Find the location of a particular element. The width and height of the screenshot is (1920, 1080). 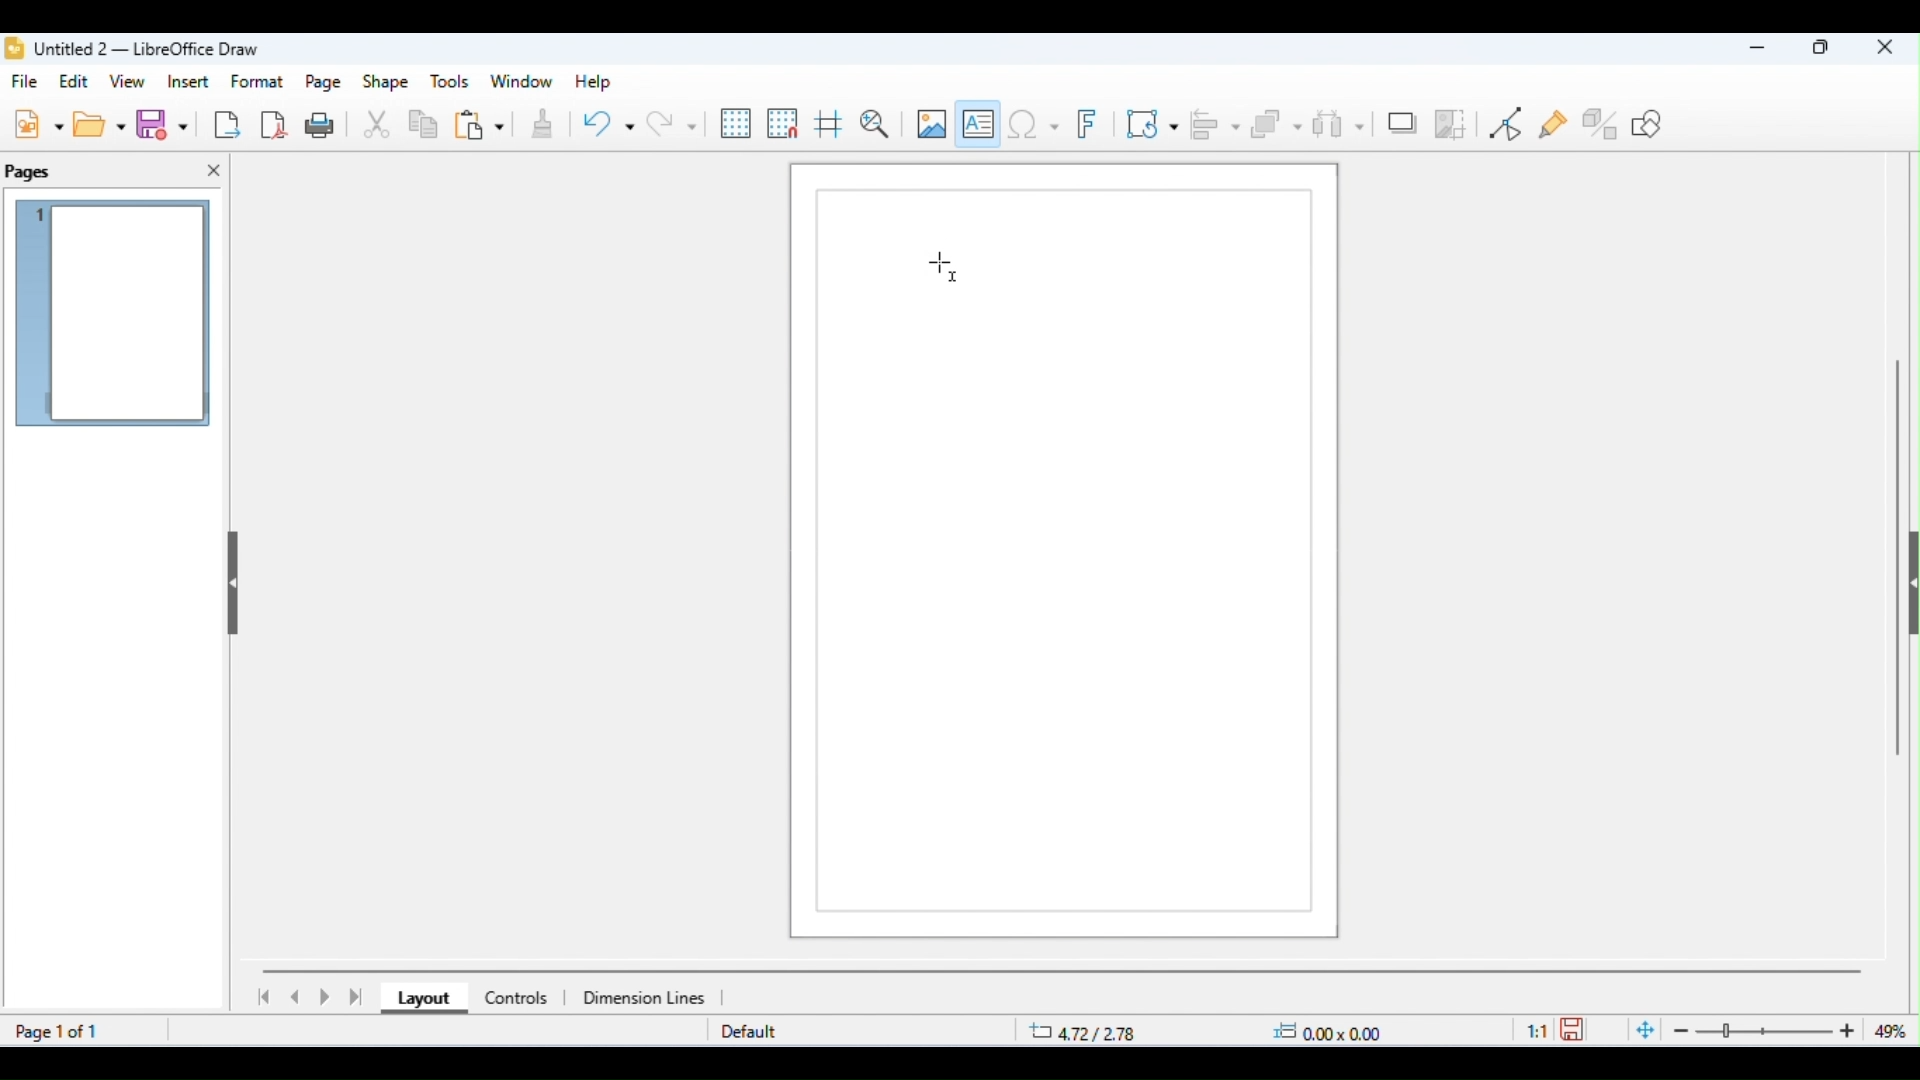

drawing area is located at coordinates (1066, 558).